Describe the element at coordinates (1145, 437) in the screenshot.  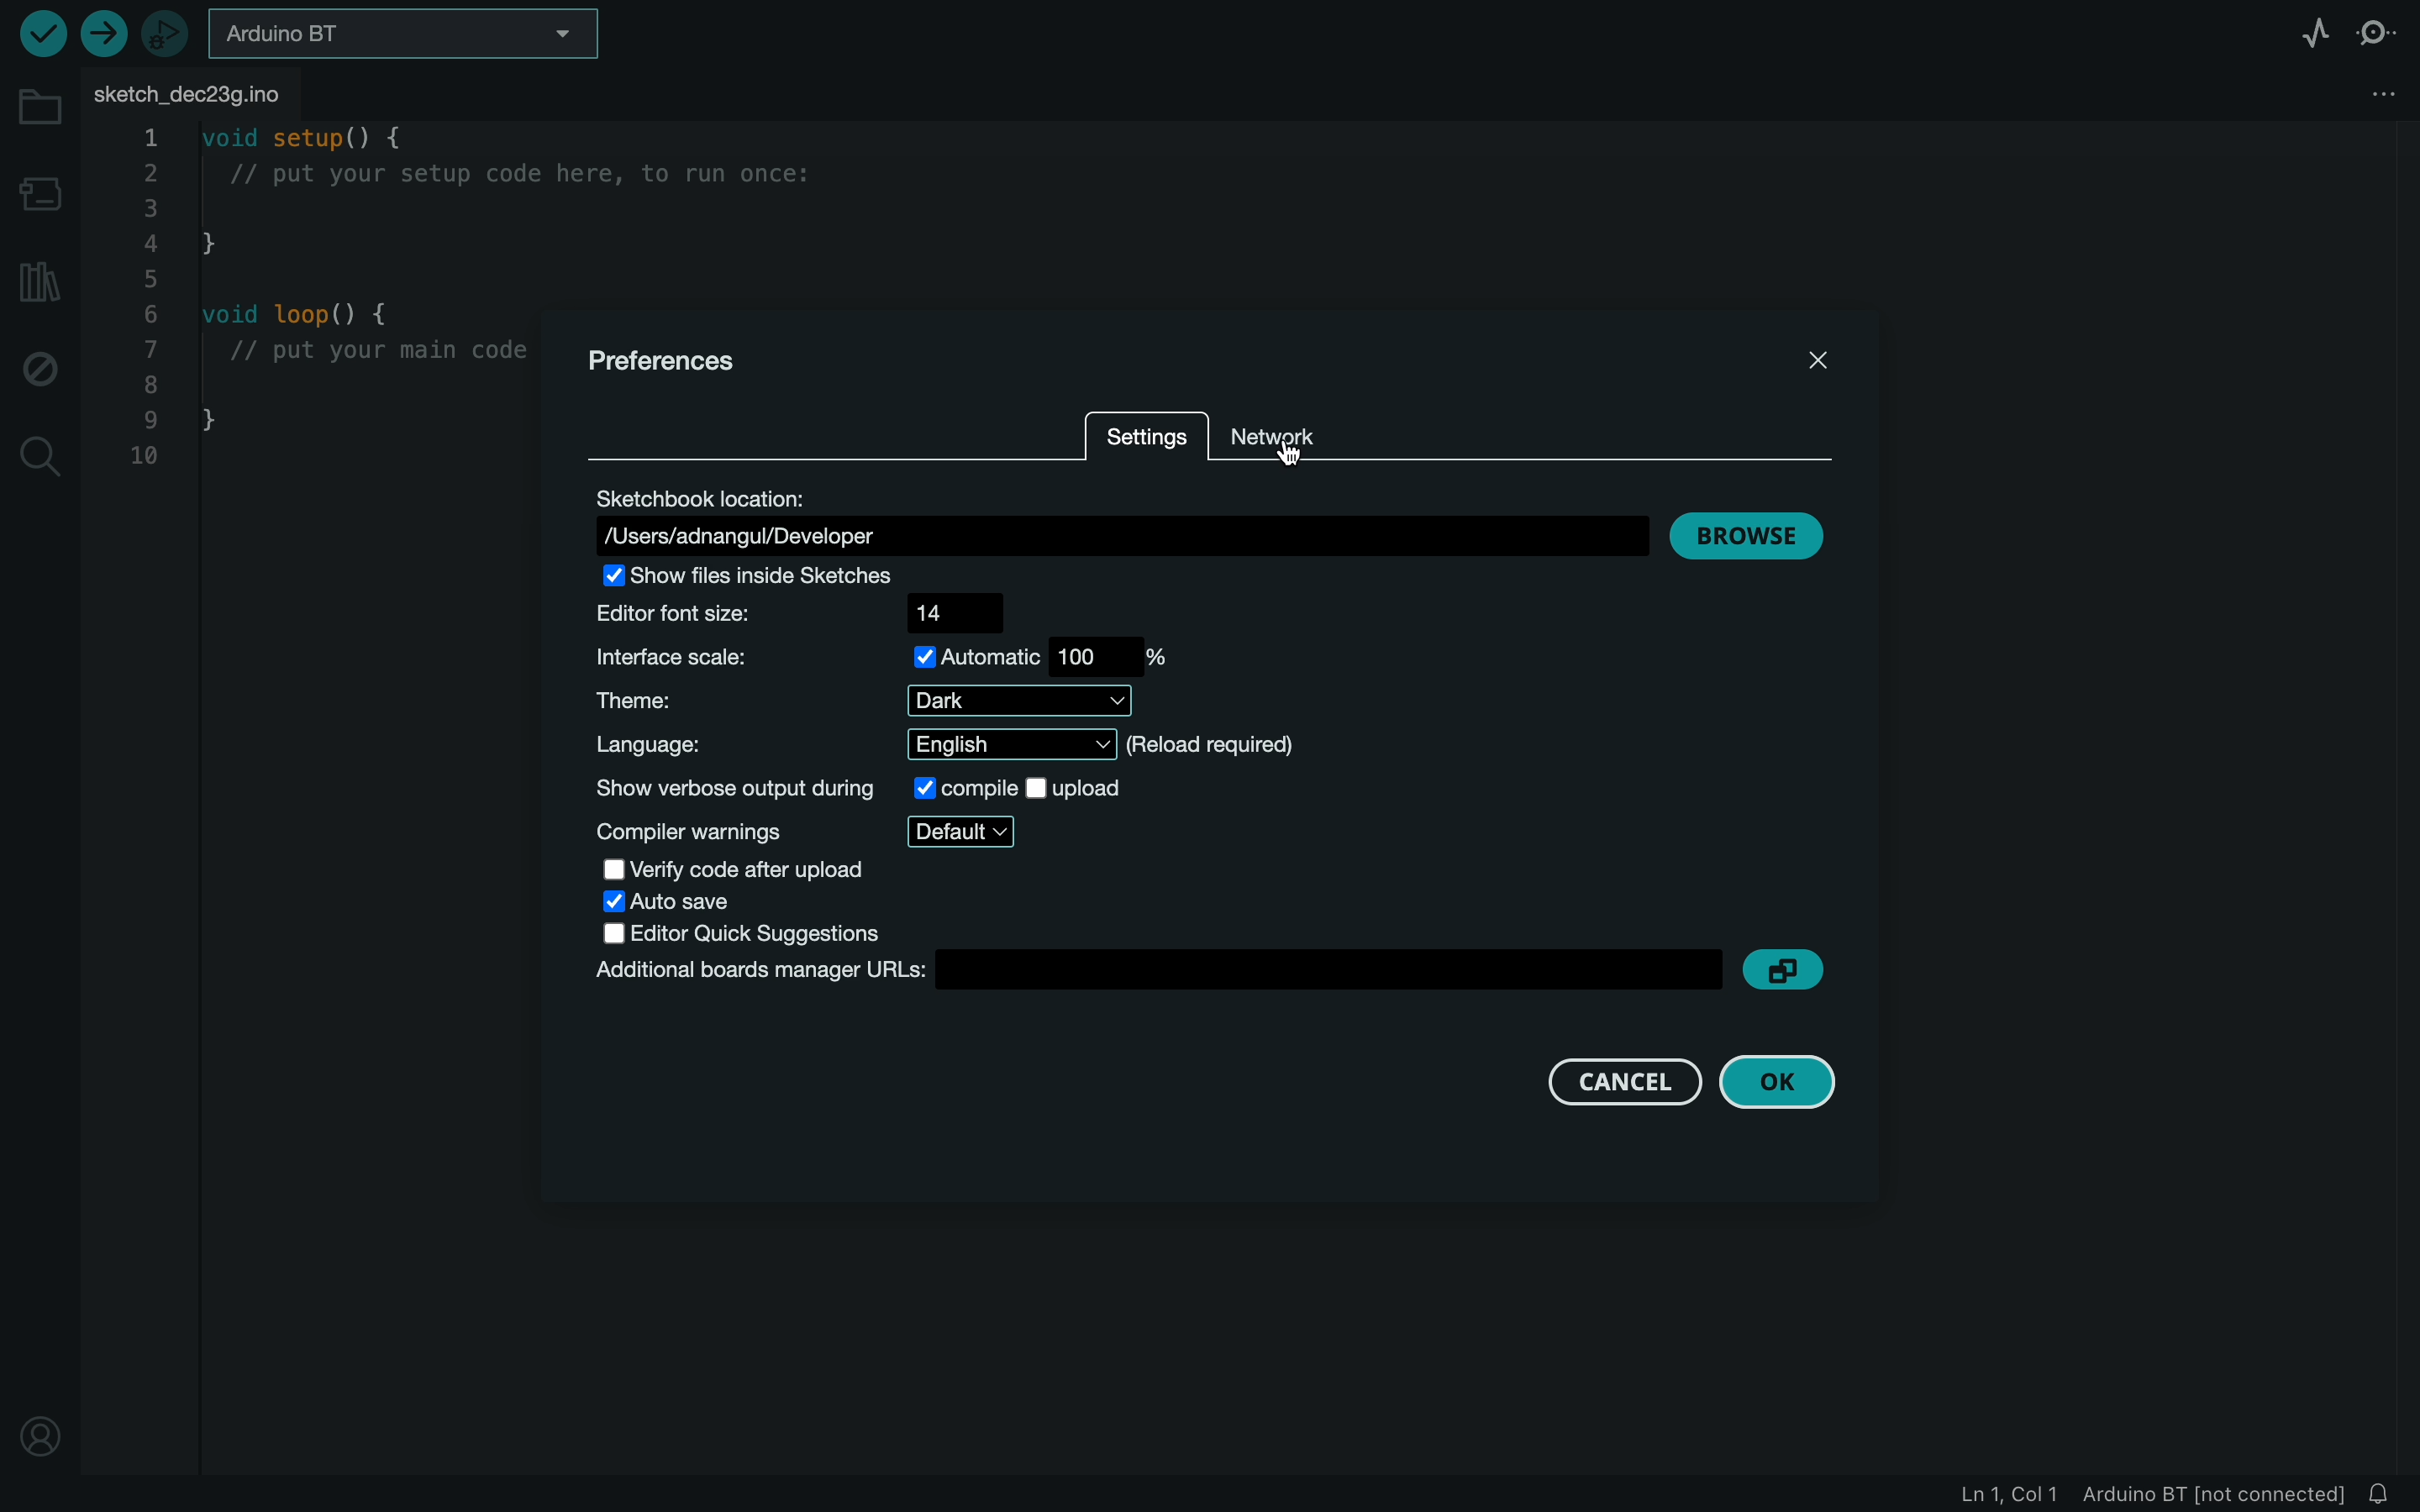
I see `settings` at that location.